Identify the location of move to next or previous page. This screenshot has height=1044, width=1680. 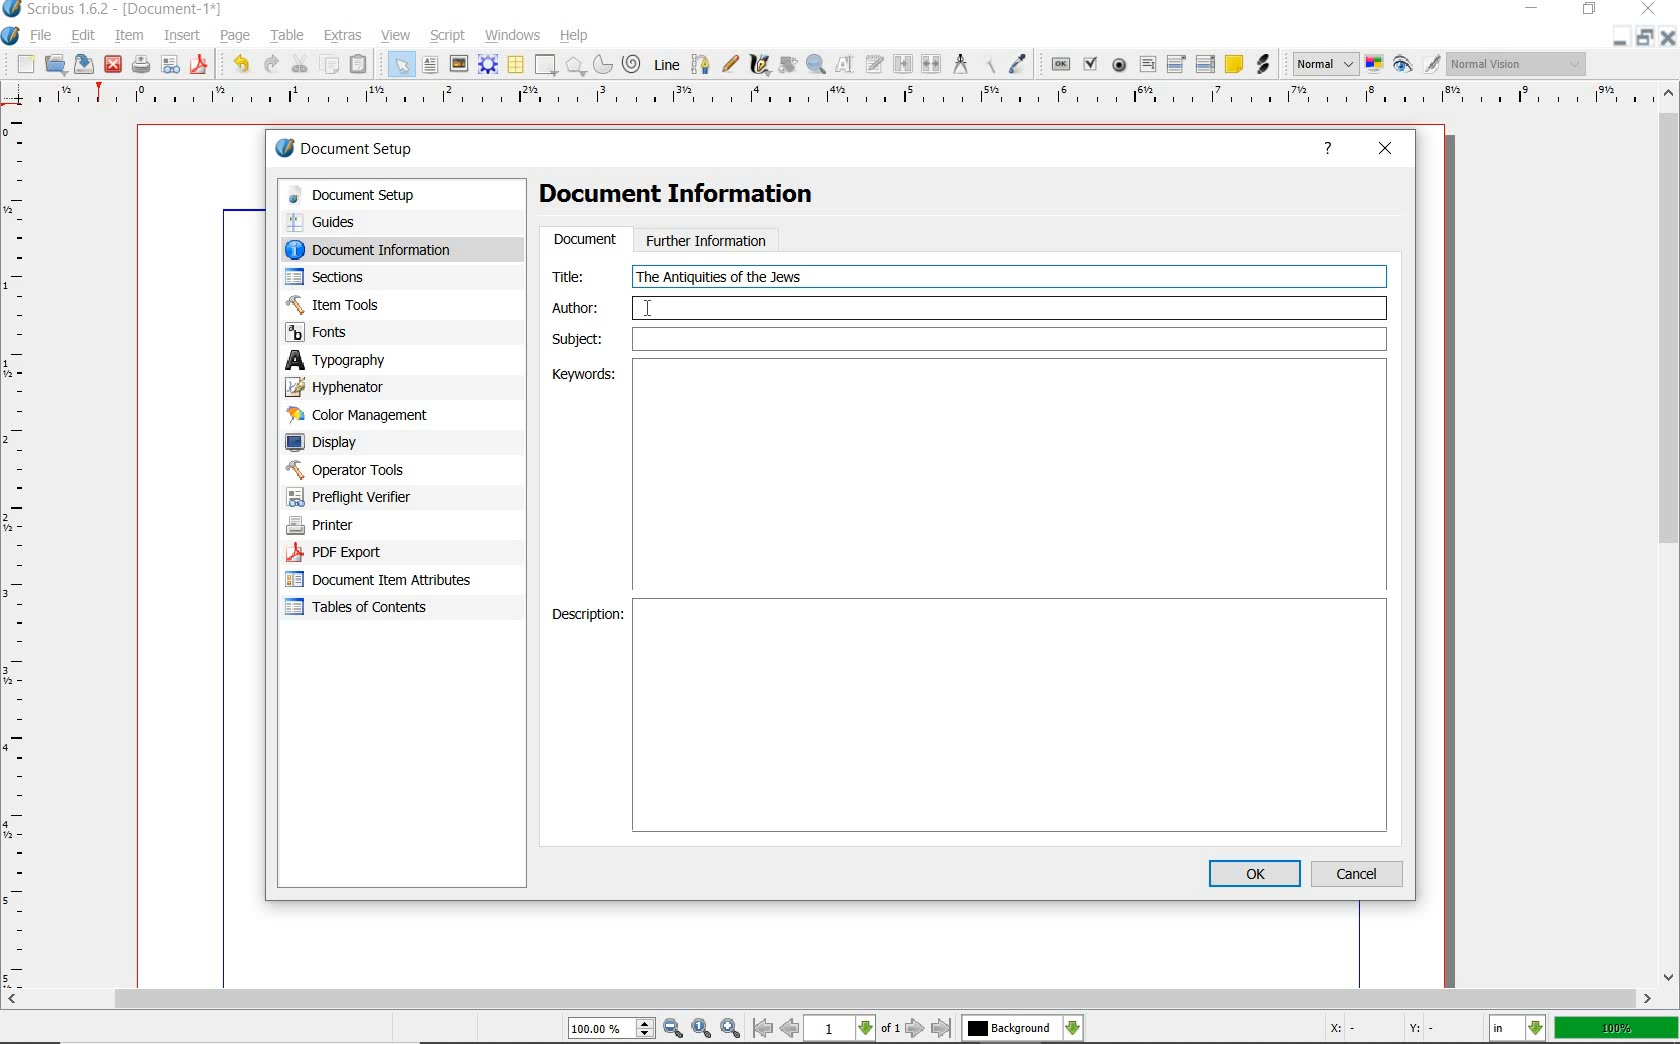
(854, 1029).